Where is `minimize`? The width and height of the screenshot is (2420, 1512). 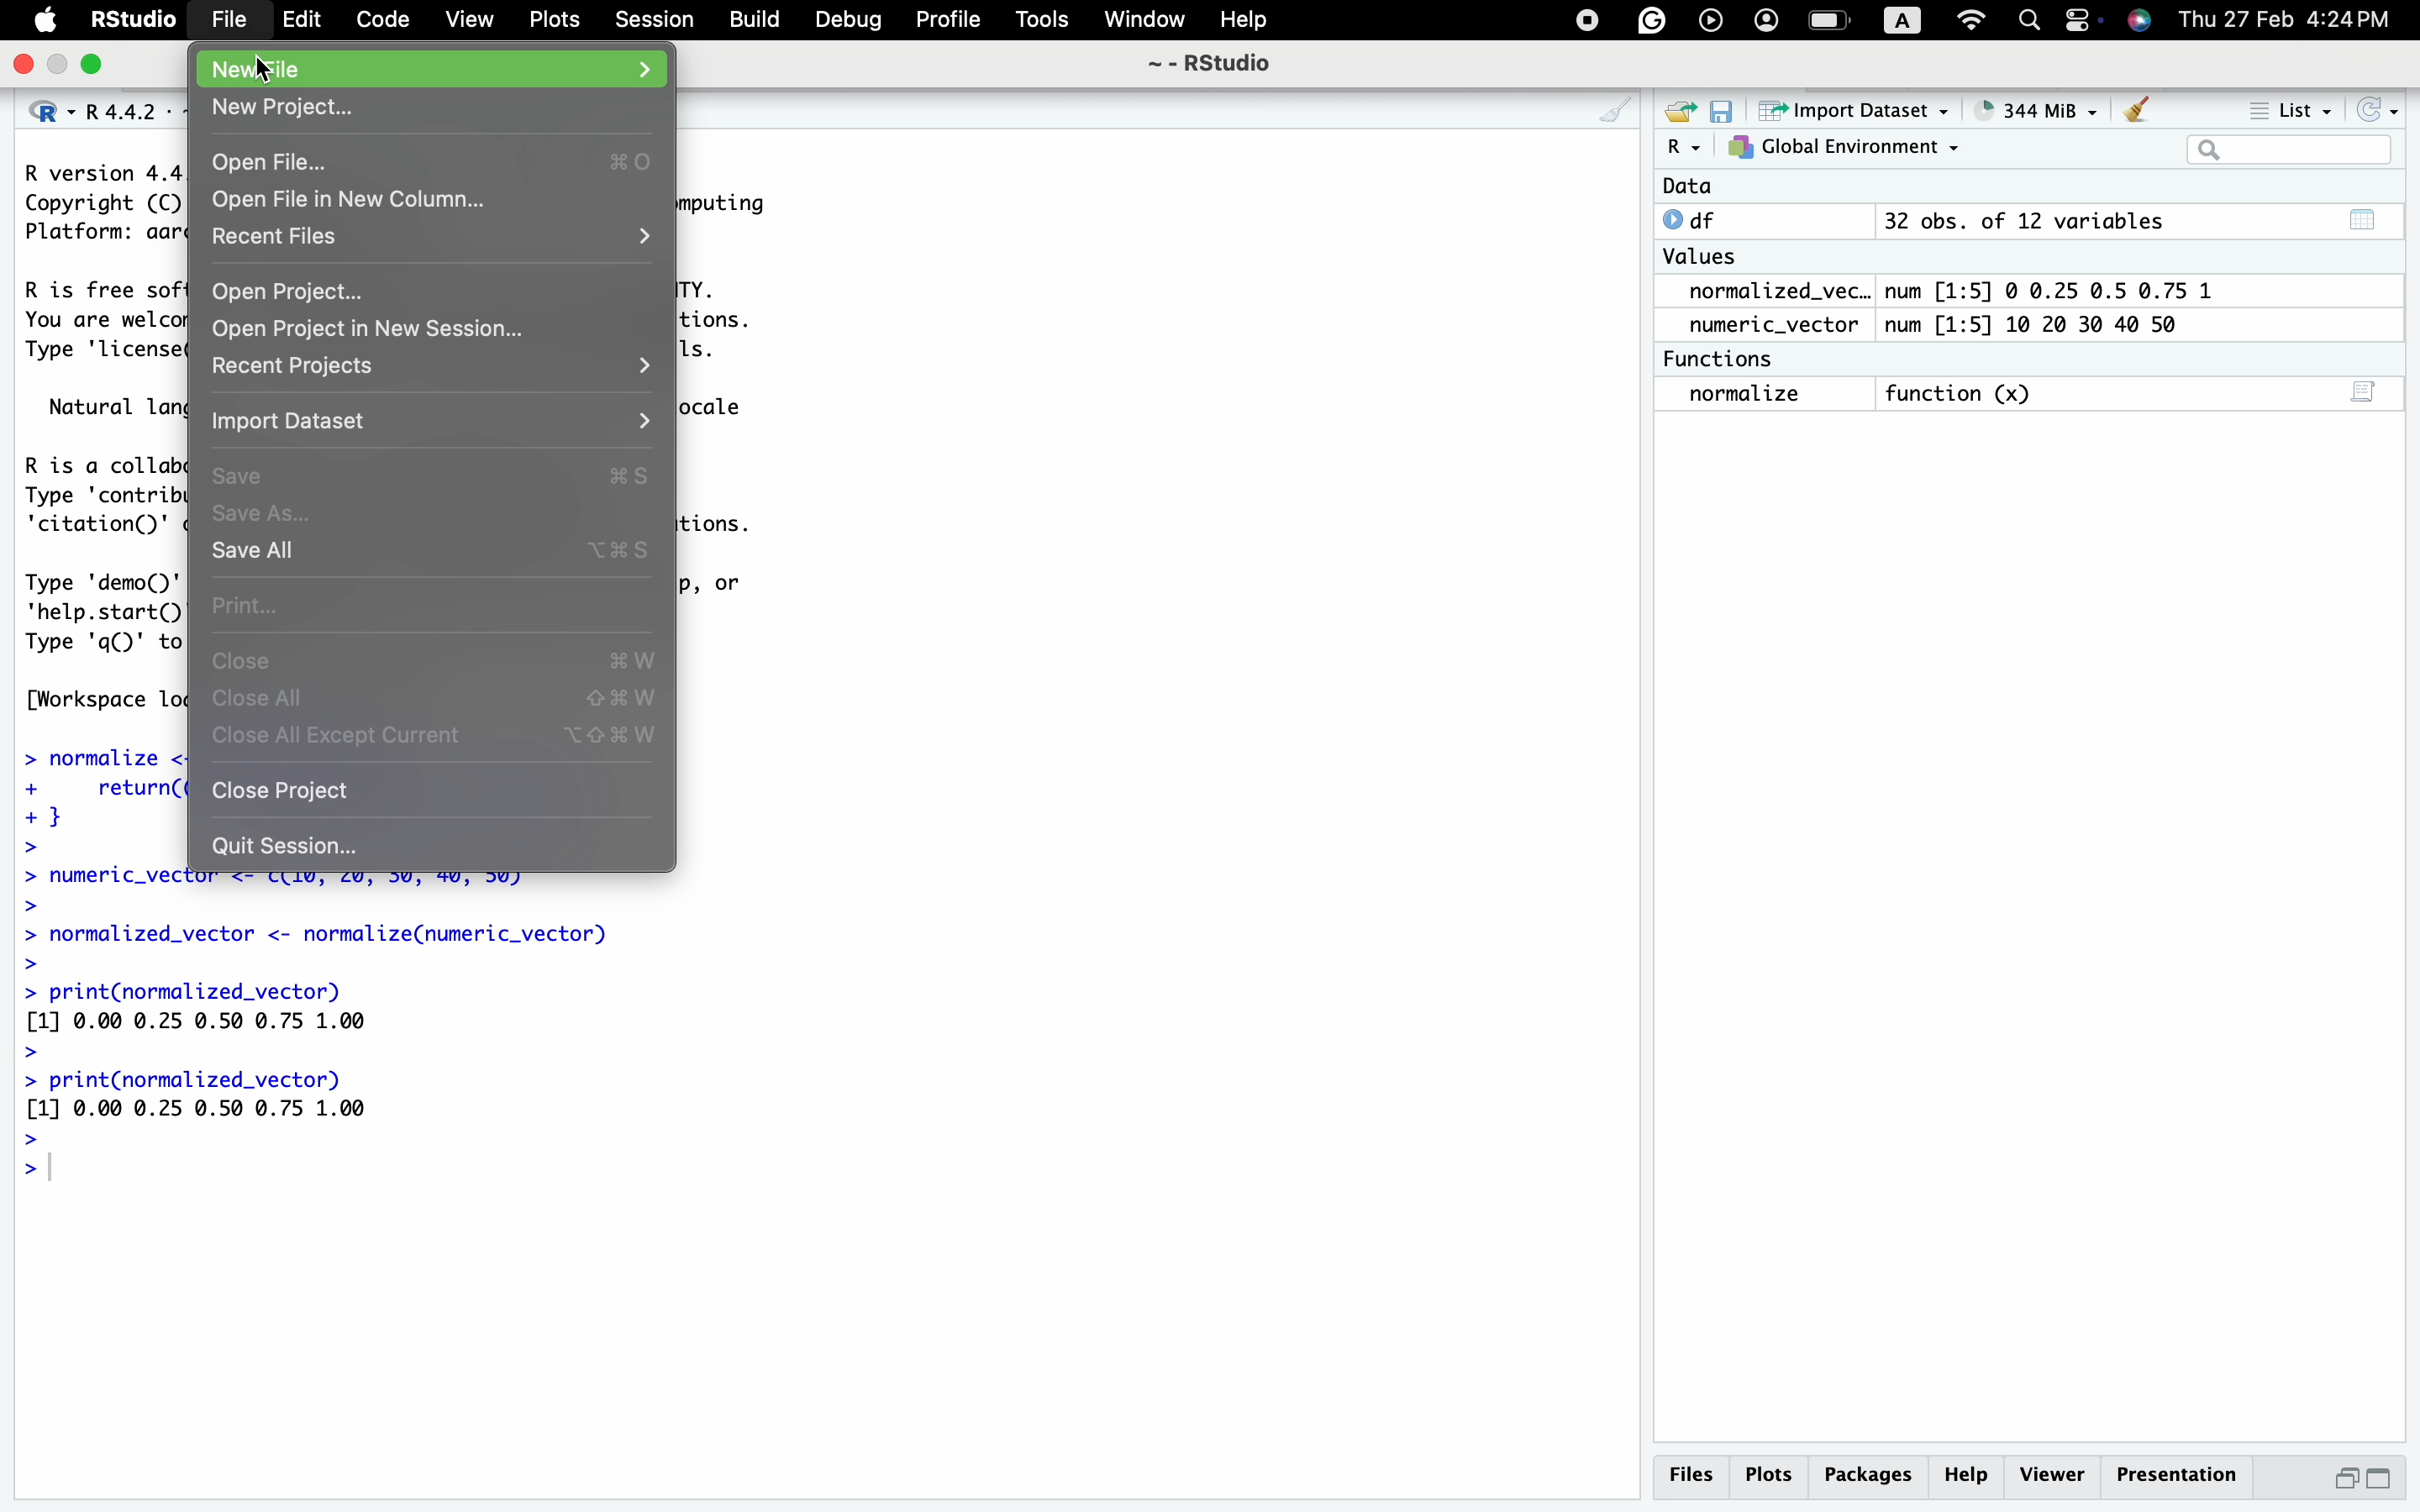
minimize is located at coordinates (2345, 1481).